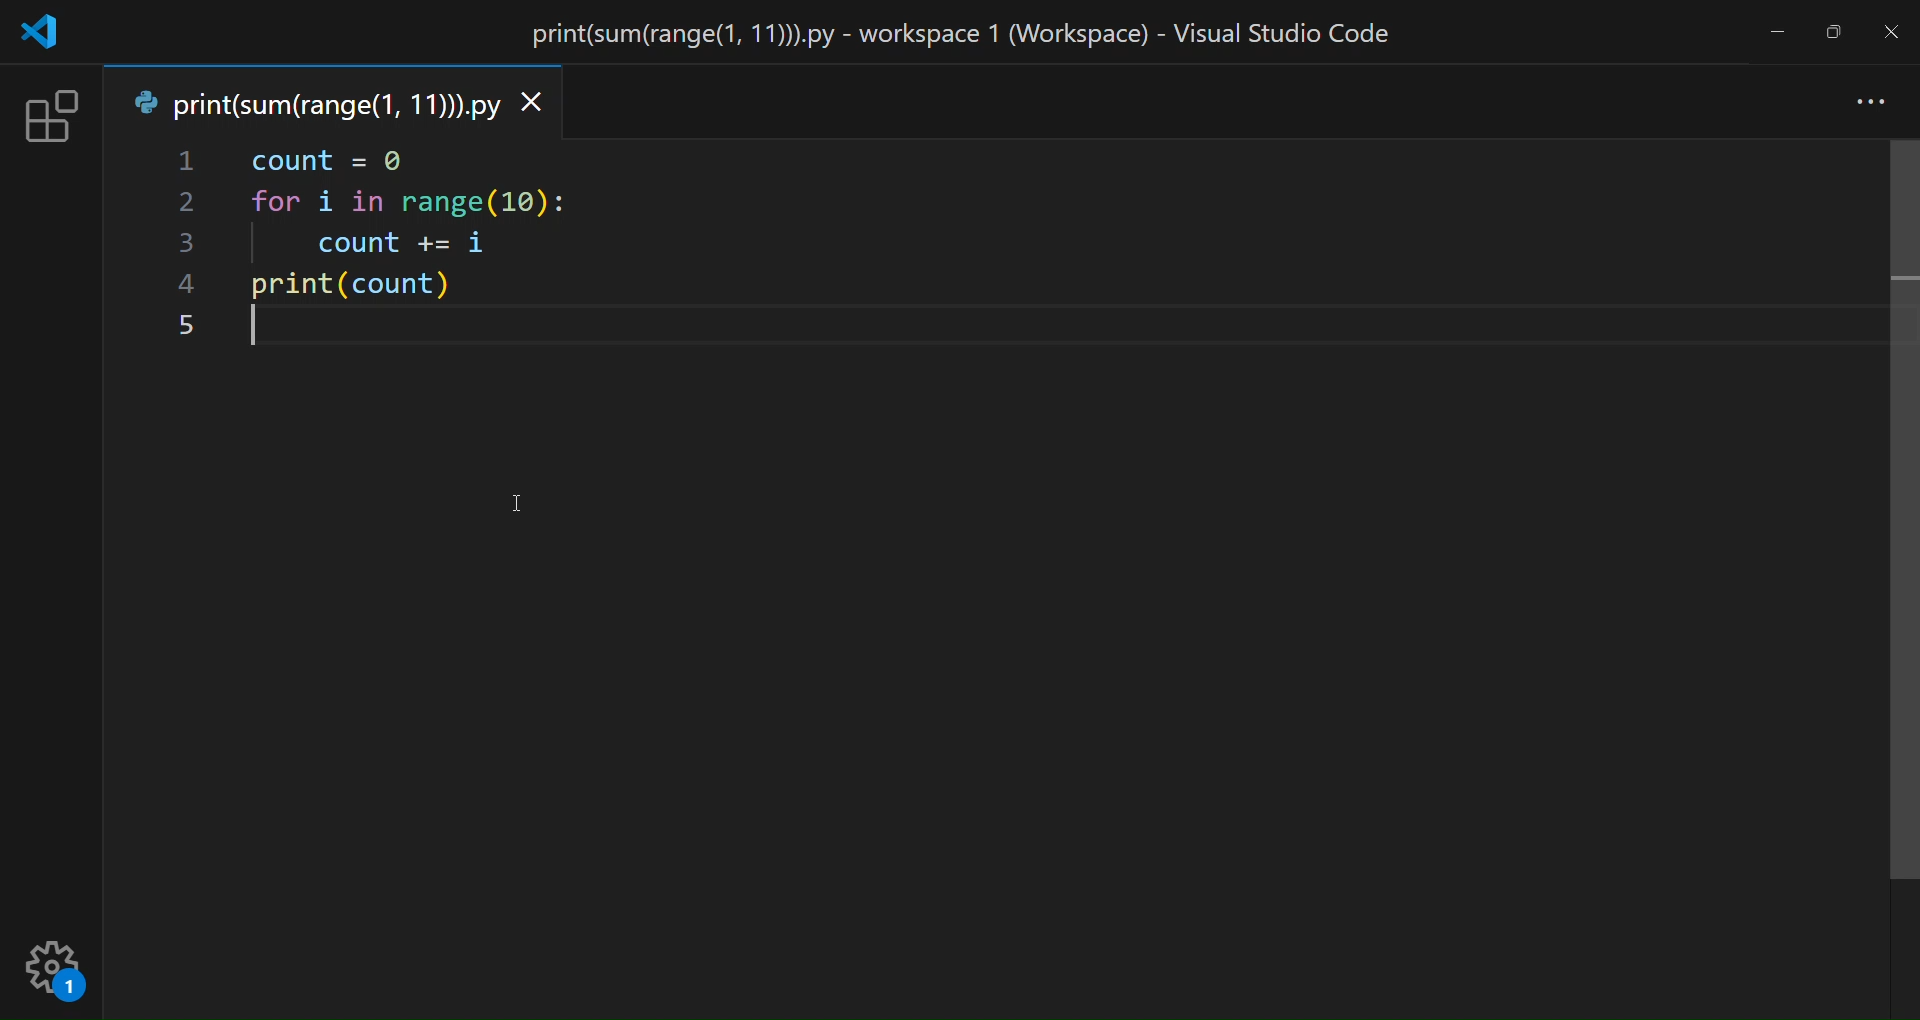 This screenshot has height=1020, width=1920. What do you see at coordinates (540, 104) in the screenshot?
I see `close tab` at bounding box center [540, 104].